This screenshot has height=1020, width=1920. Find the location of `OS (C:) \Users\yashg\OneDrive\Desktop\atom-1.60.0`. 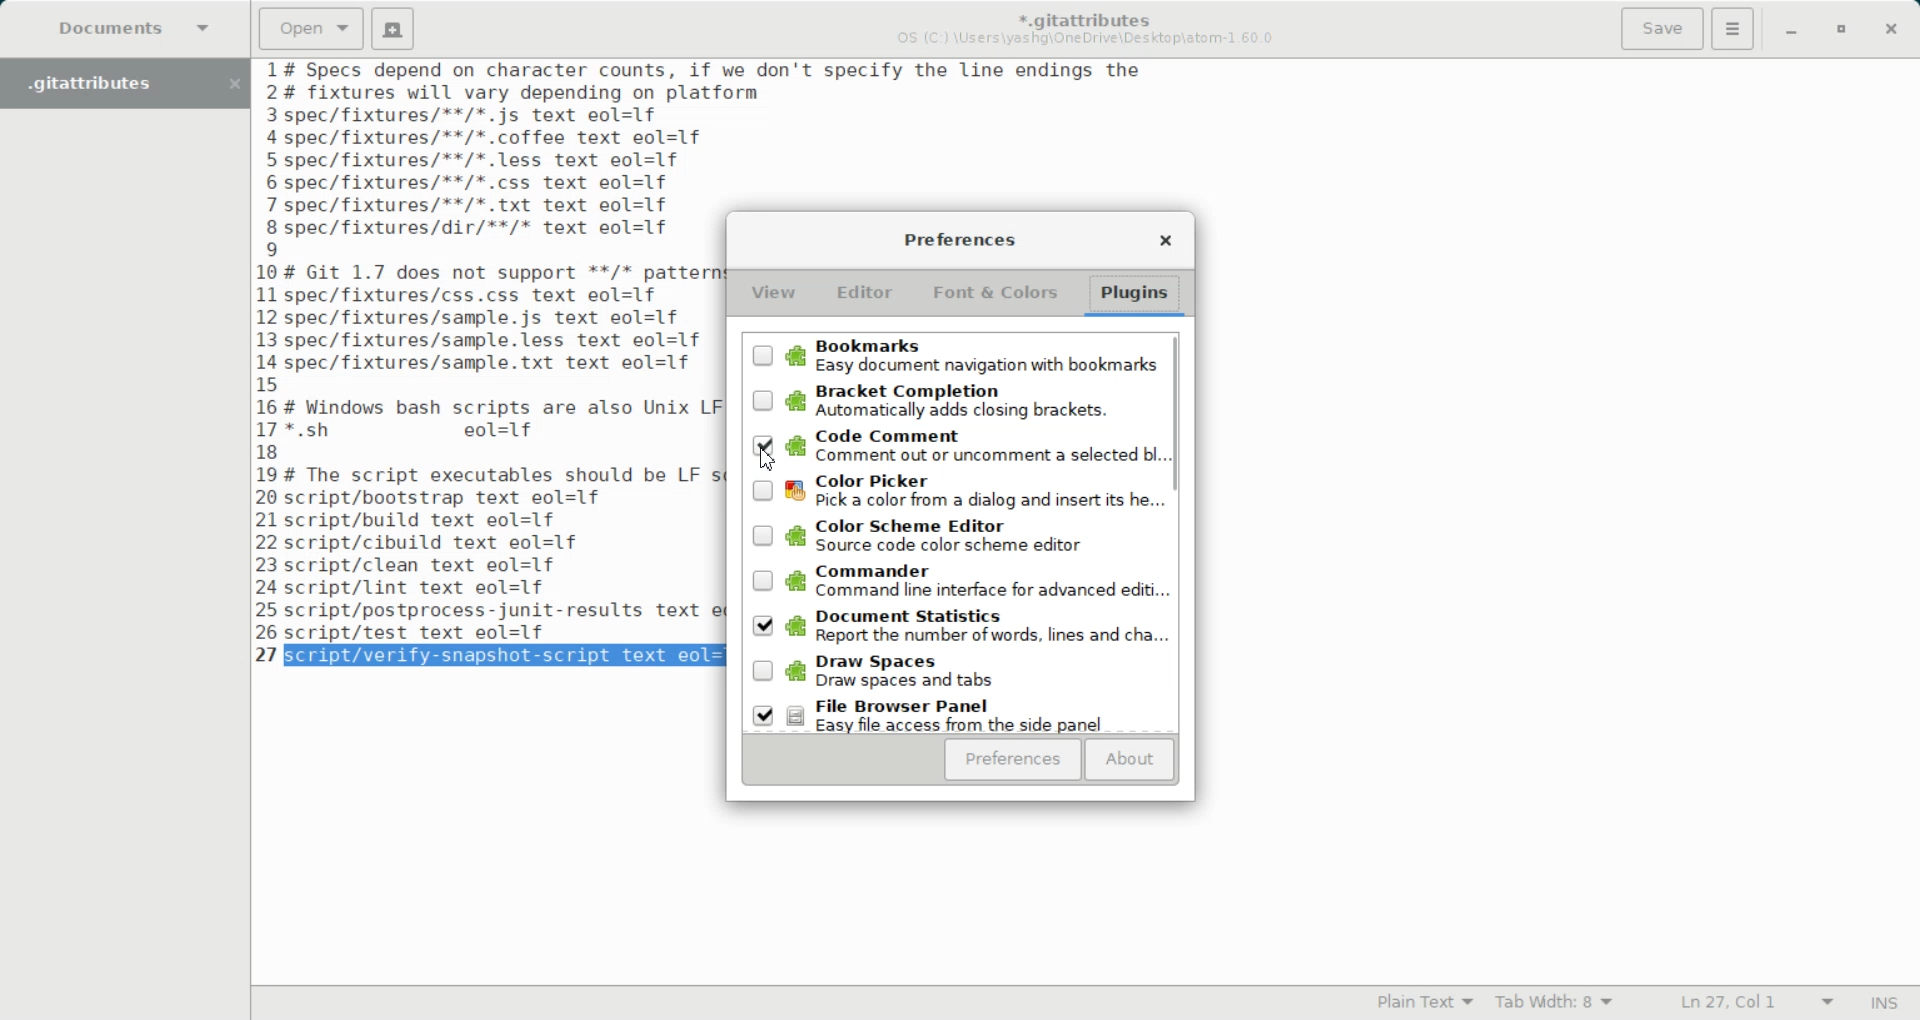

OS (C:) \Users\yashg\OneDrive\Desktop\atom-1.60.0 is located at coordinates (1089, 39).